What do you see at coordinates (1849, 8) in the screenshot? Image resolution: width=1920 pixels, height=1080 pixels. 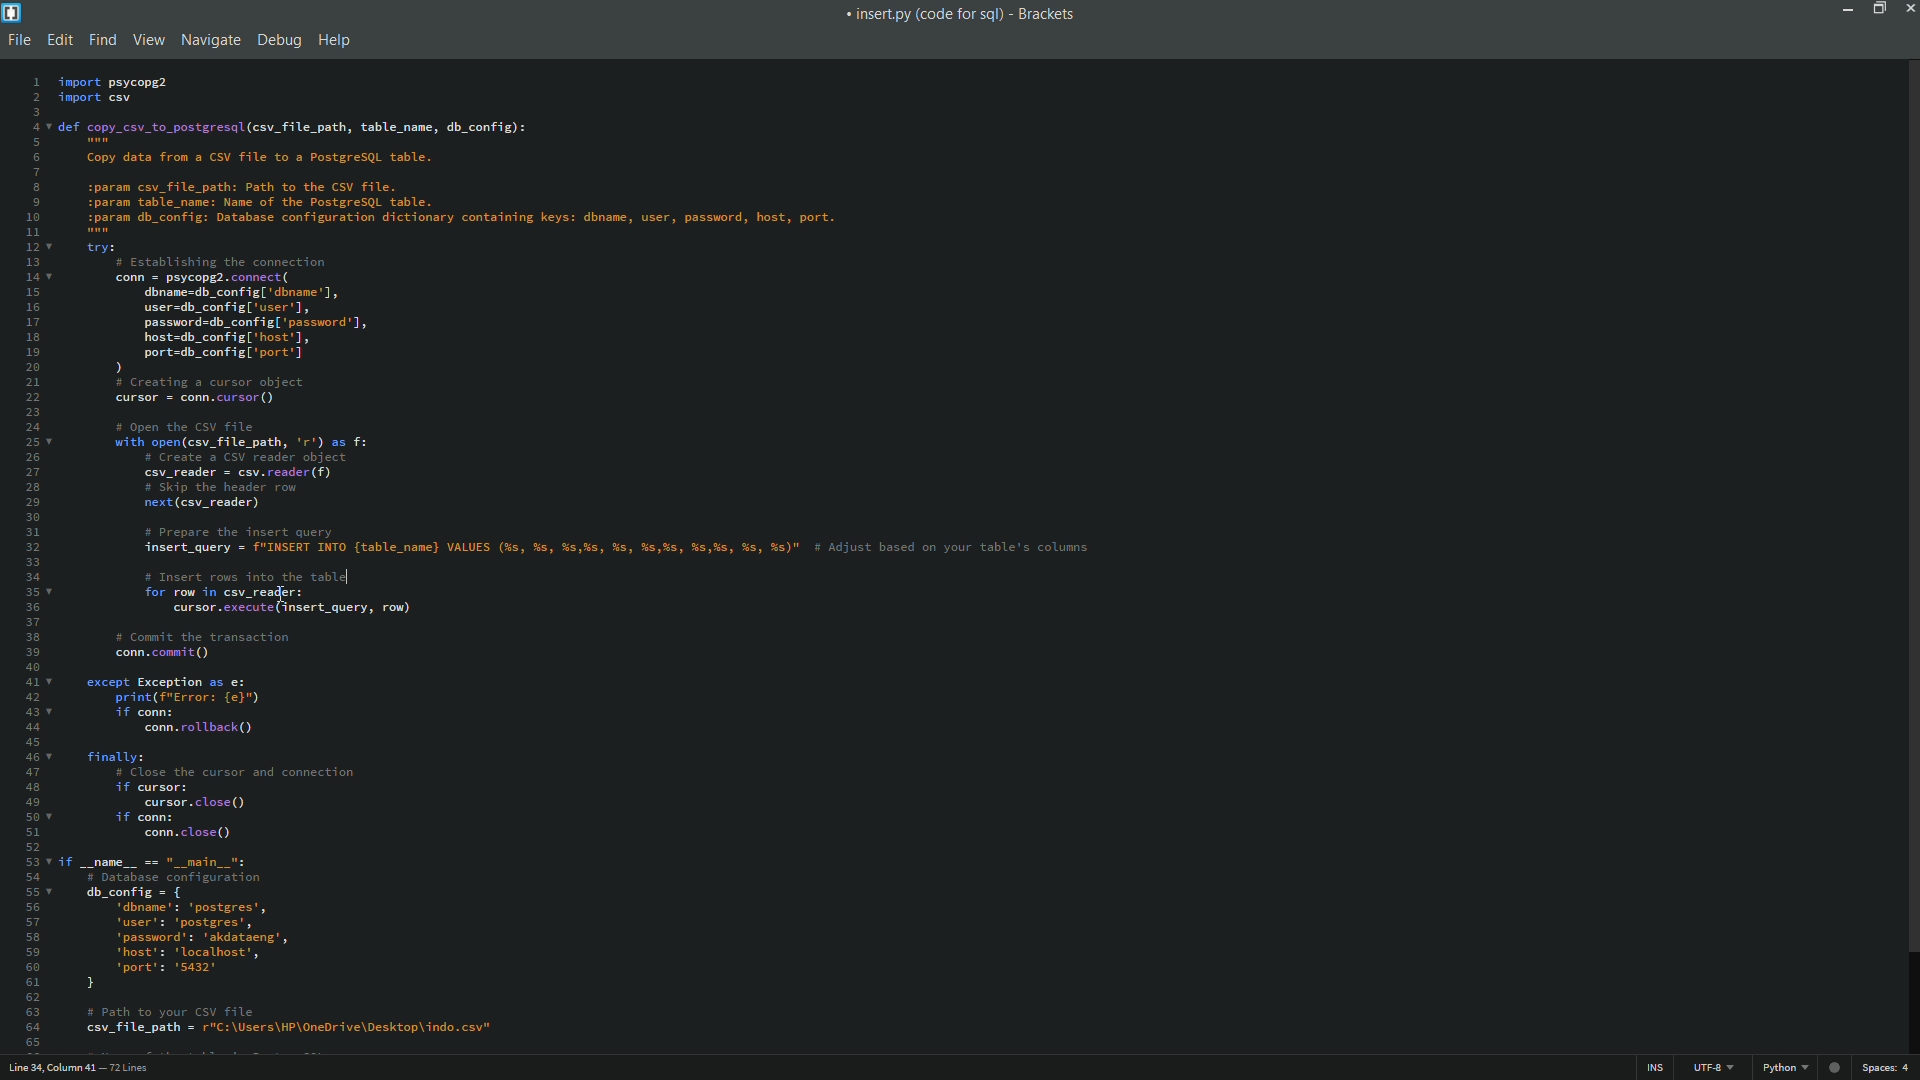 I see `minimize` at bounding box center [1849, 8].